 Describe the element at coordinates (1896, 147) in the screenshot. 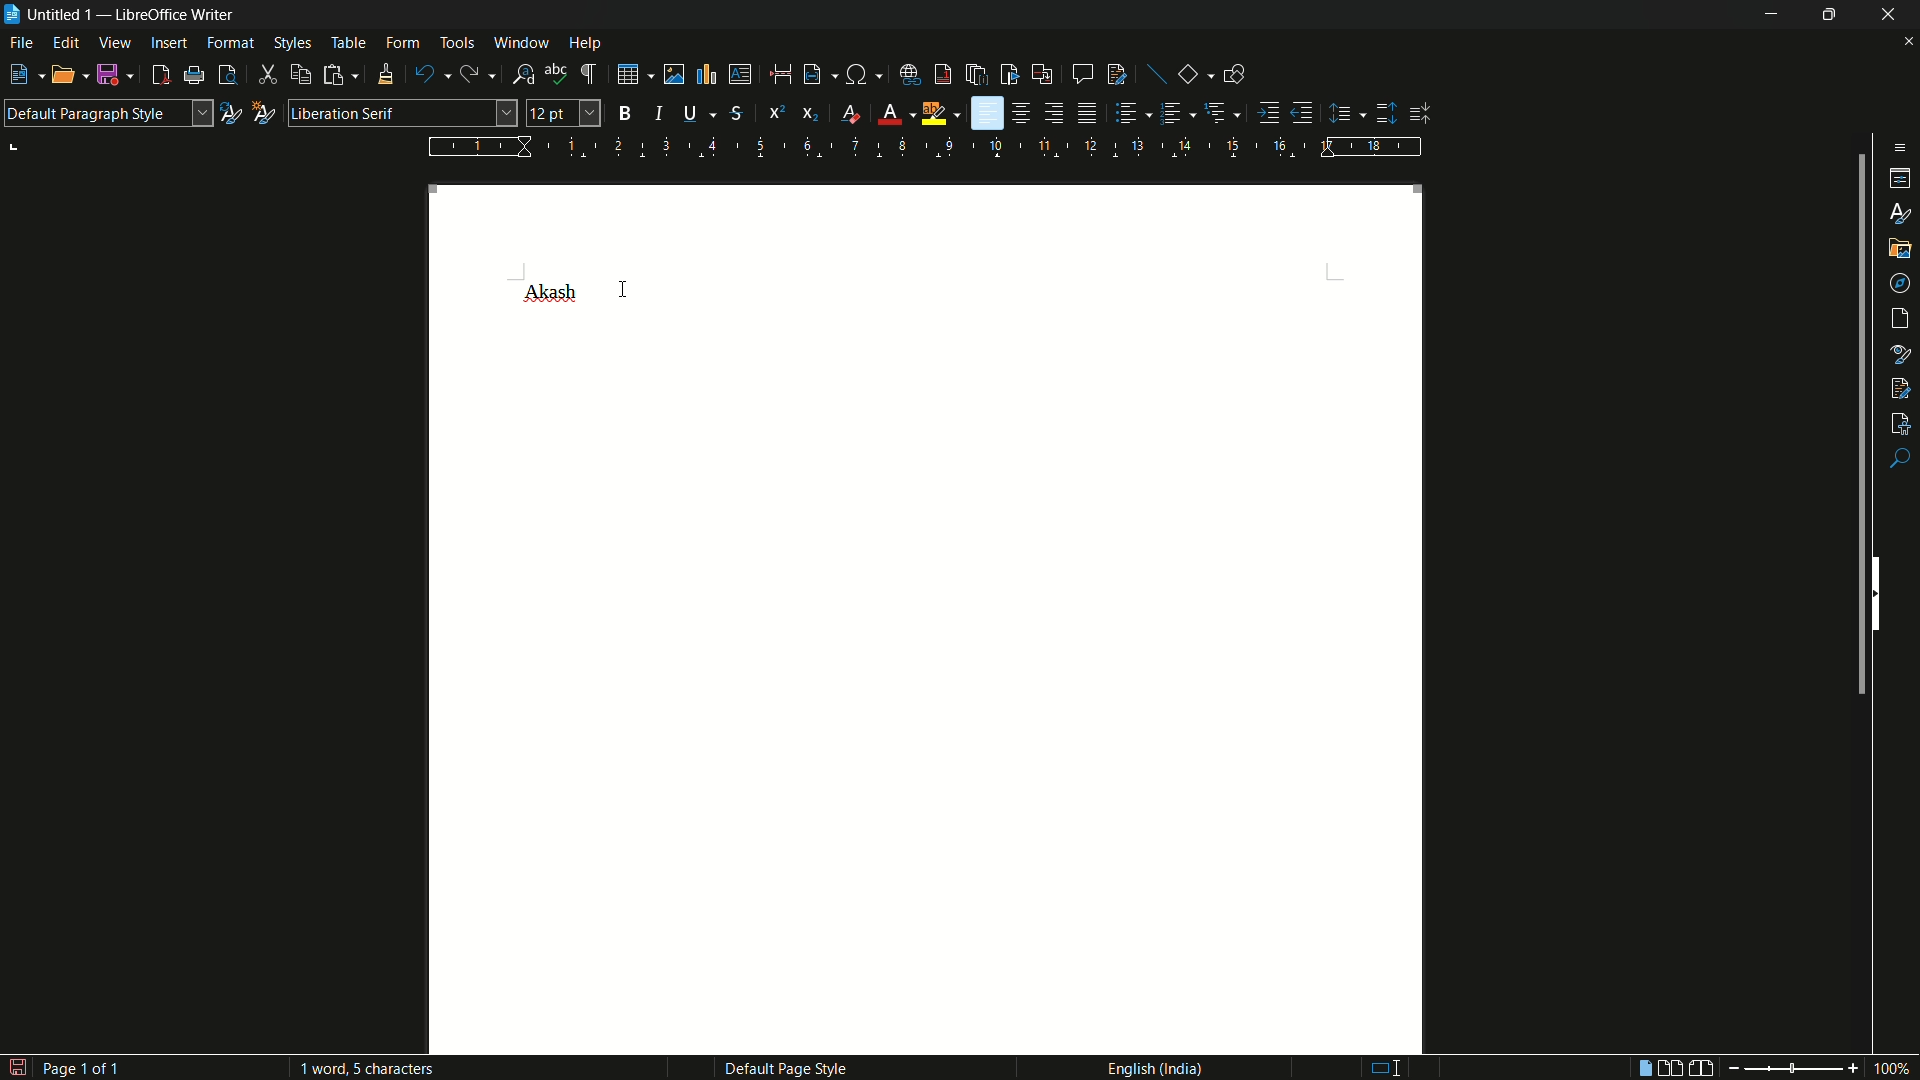

I see `sidebar settings` at that location.